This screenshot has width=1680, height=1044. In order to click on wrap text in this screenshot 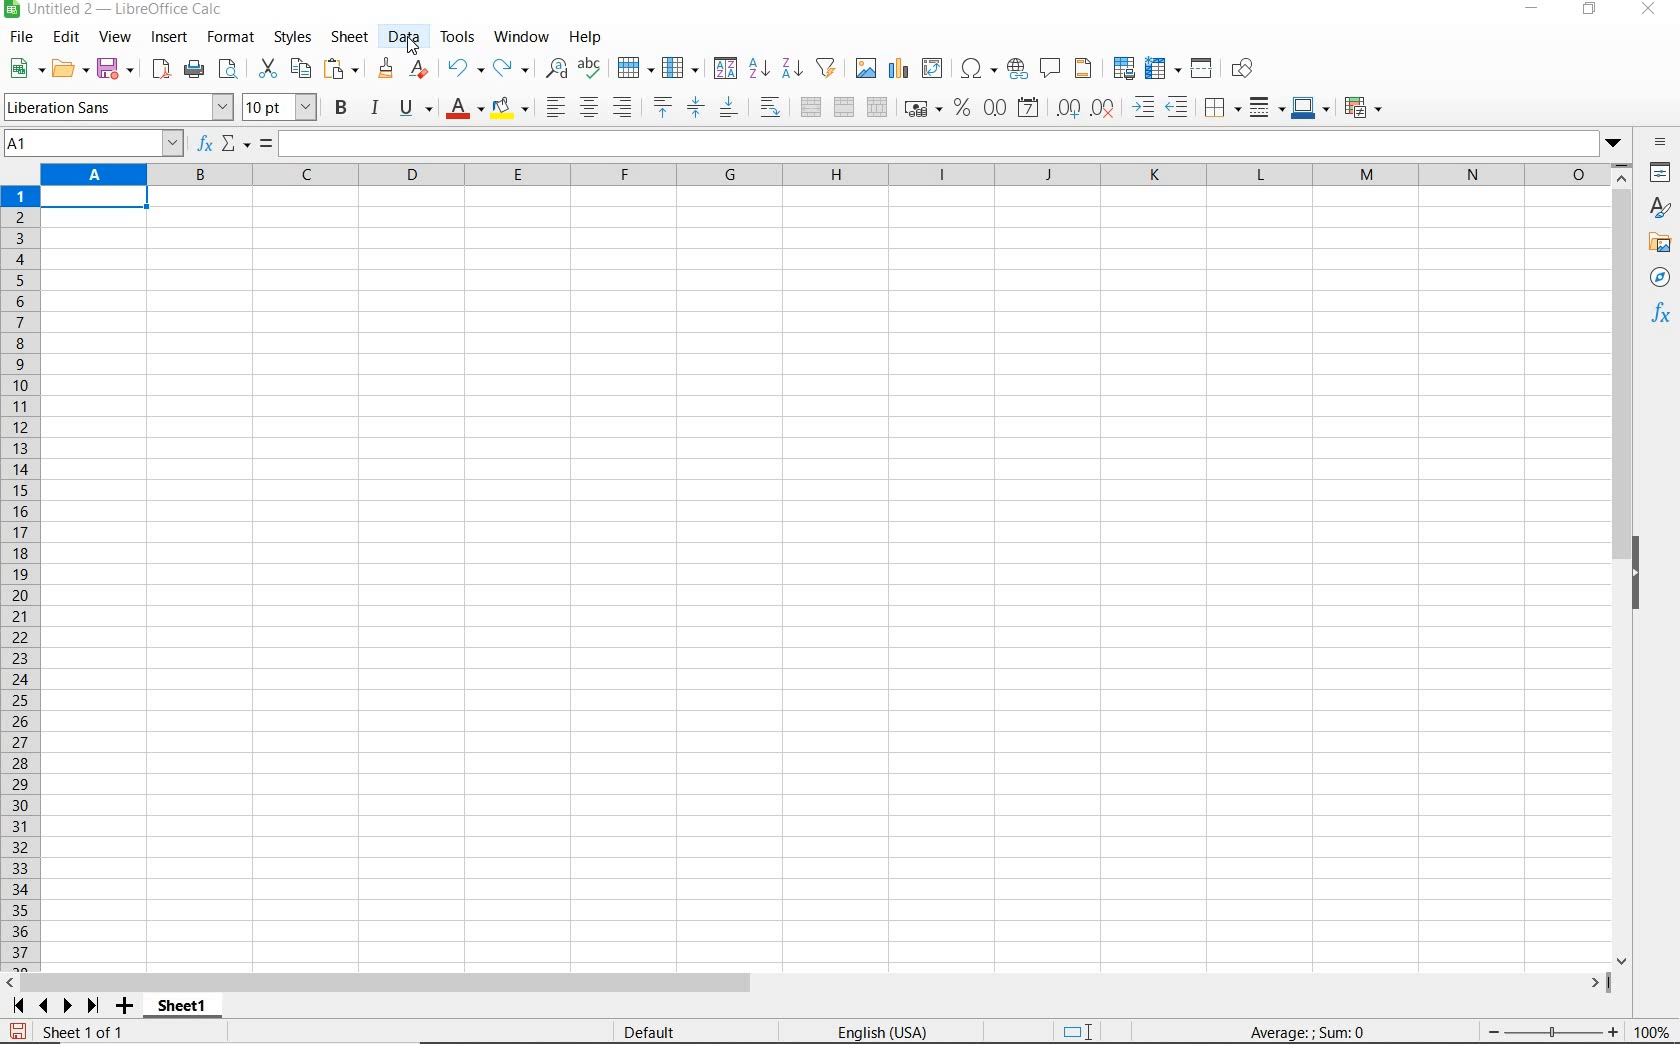, I will do `click(773, 106)`.